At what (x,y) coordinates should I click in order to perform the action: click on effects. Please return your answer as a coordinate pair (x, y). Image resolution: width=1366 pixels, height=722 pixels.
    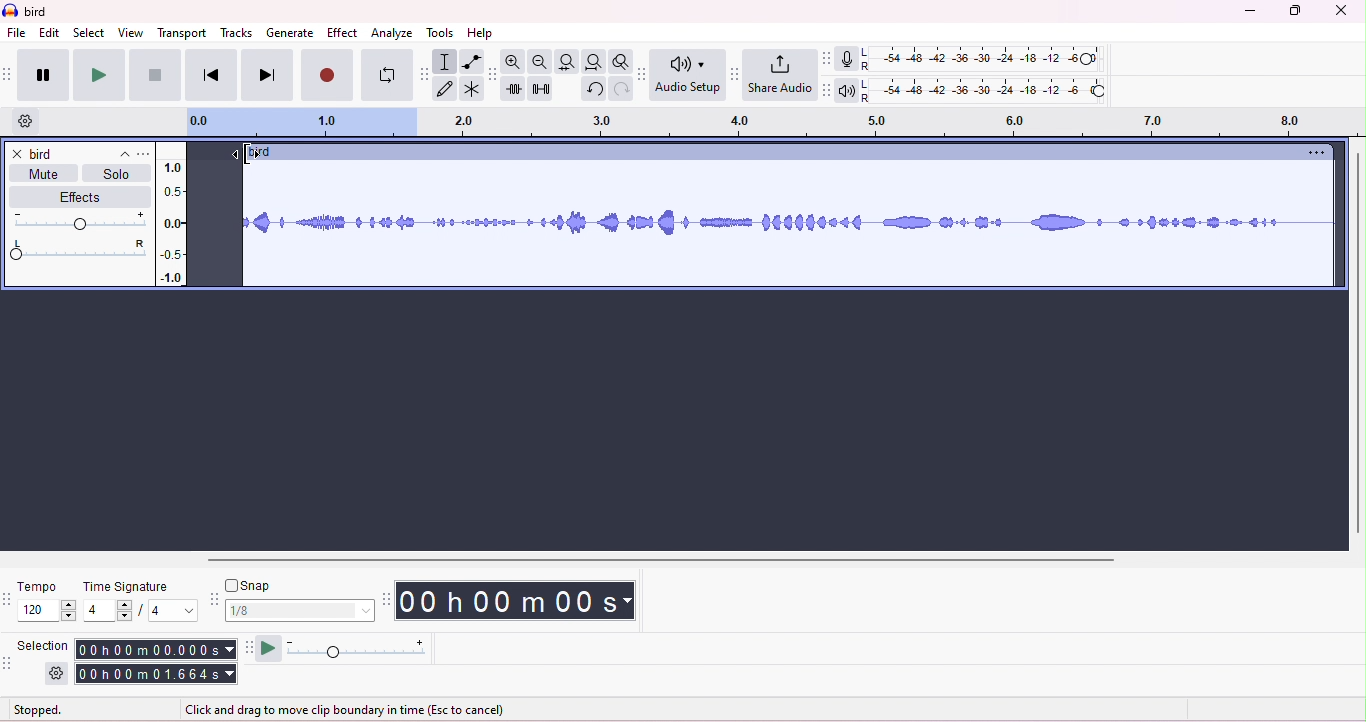
    Looking at the image, I should click on (73, 197).